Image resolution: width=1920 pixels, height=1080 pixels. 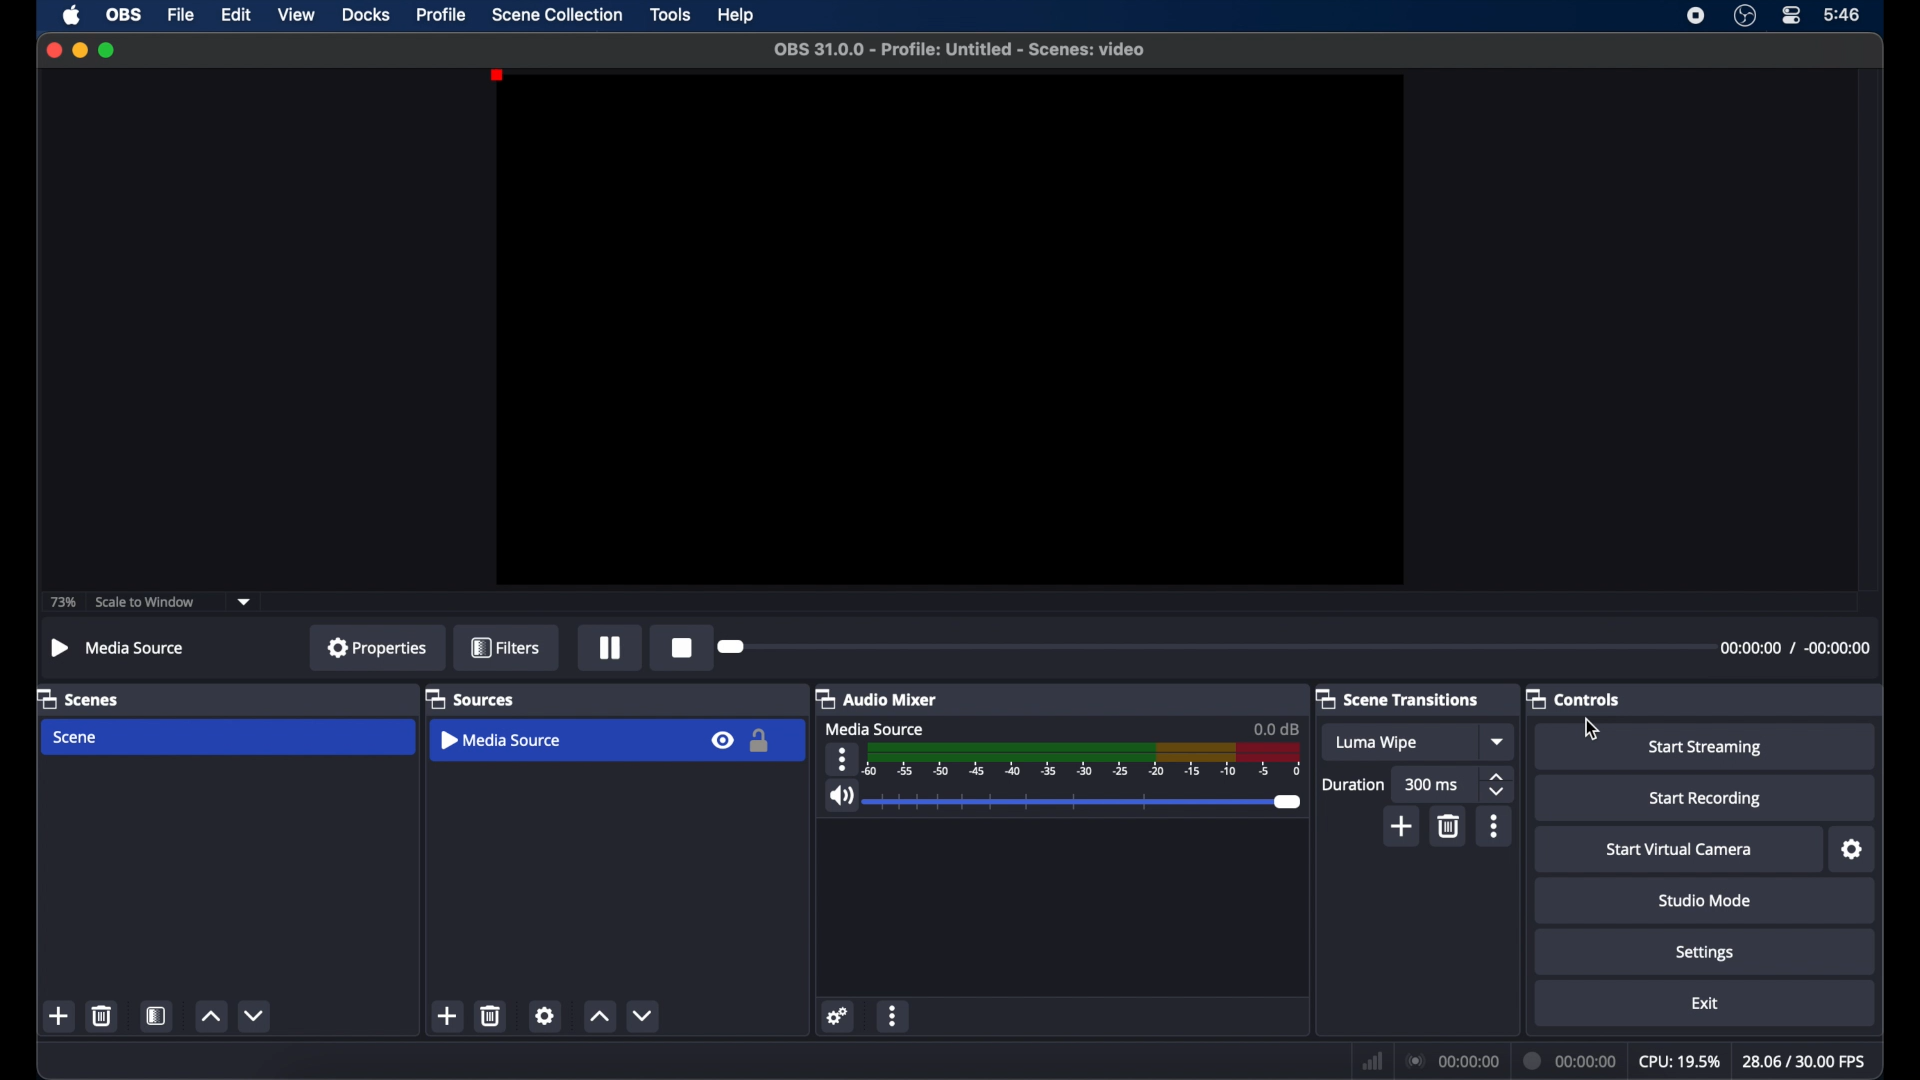 What do you see at coordinates (119, 647) in the screenshot?
I see `media source` at bounding box center [119, 647].